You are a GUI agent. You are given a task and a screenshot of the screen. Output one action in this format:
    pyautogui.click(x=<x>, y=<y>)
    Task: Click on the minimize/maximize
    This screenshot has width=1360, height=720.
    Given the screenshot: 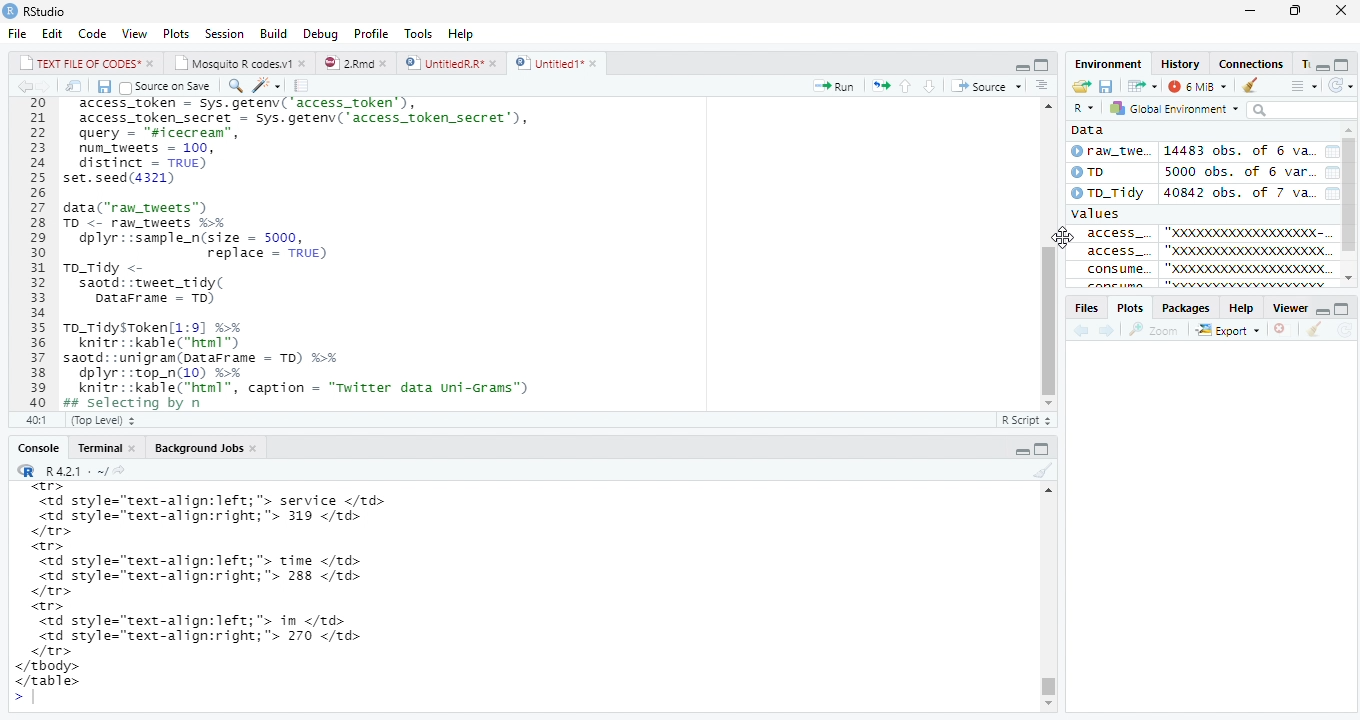 What is the action you would take?
    pyautogui.click(x=1336, y=306)
    